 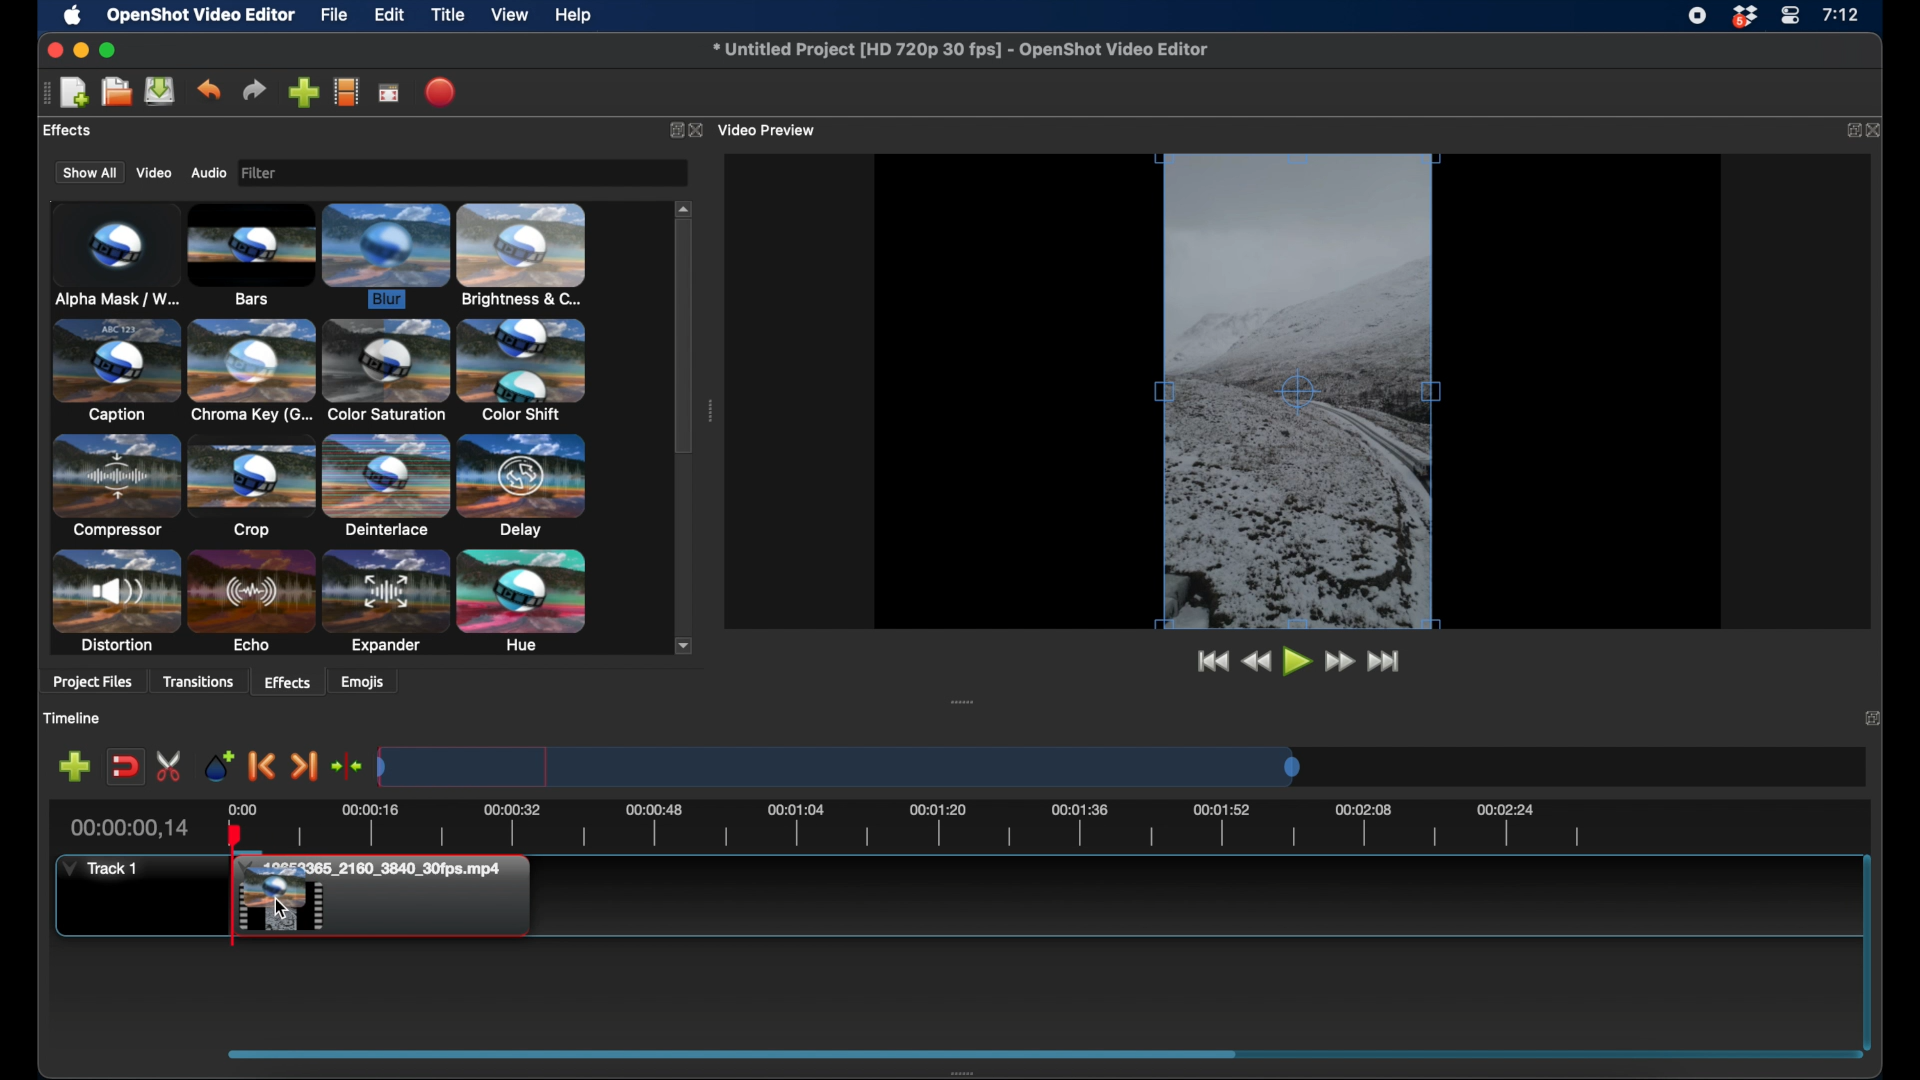 I want to click on drag handle, so click(x=709, y=411).